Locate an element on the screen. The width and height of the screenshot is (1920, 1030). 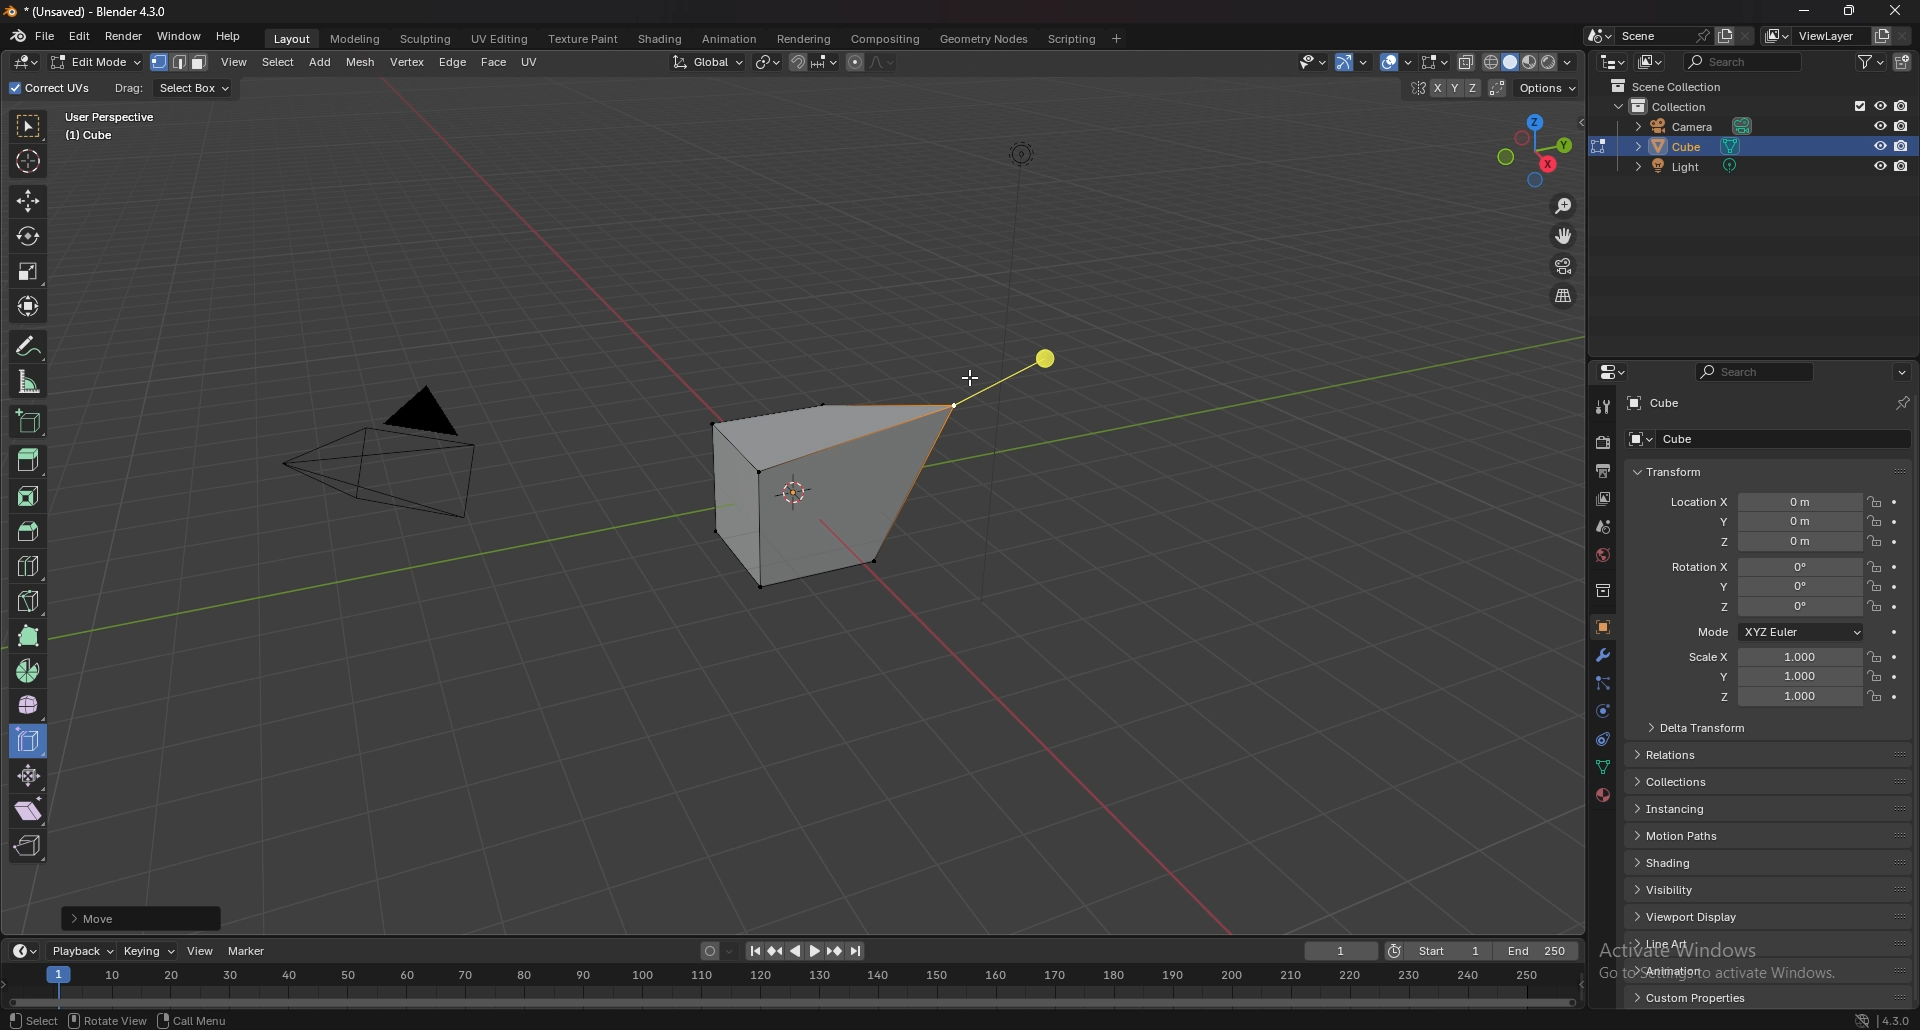
geometry nodes is located at coordinates (983, 39).